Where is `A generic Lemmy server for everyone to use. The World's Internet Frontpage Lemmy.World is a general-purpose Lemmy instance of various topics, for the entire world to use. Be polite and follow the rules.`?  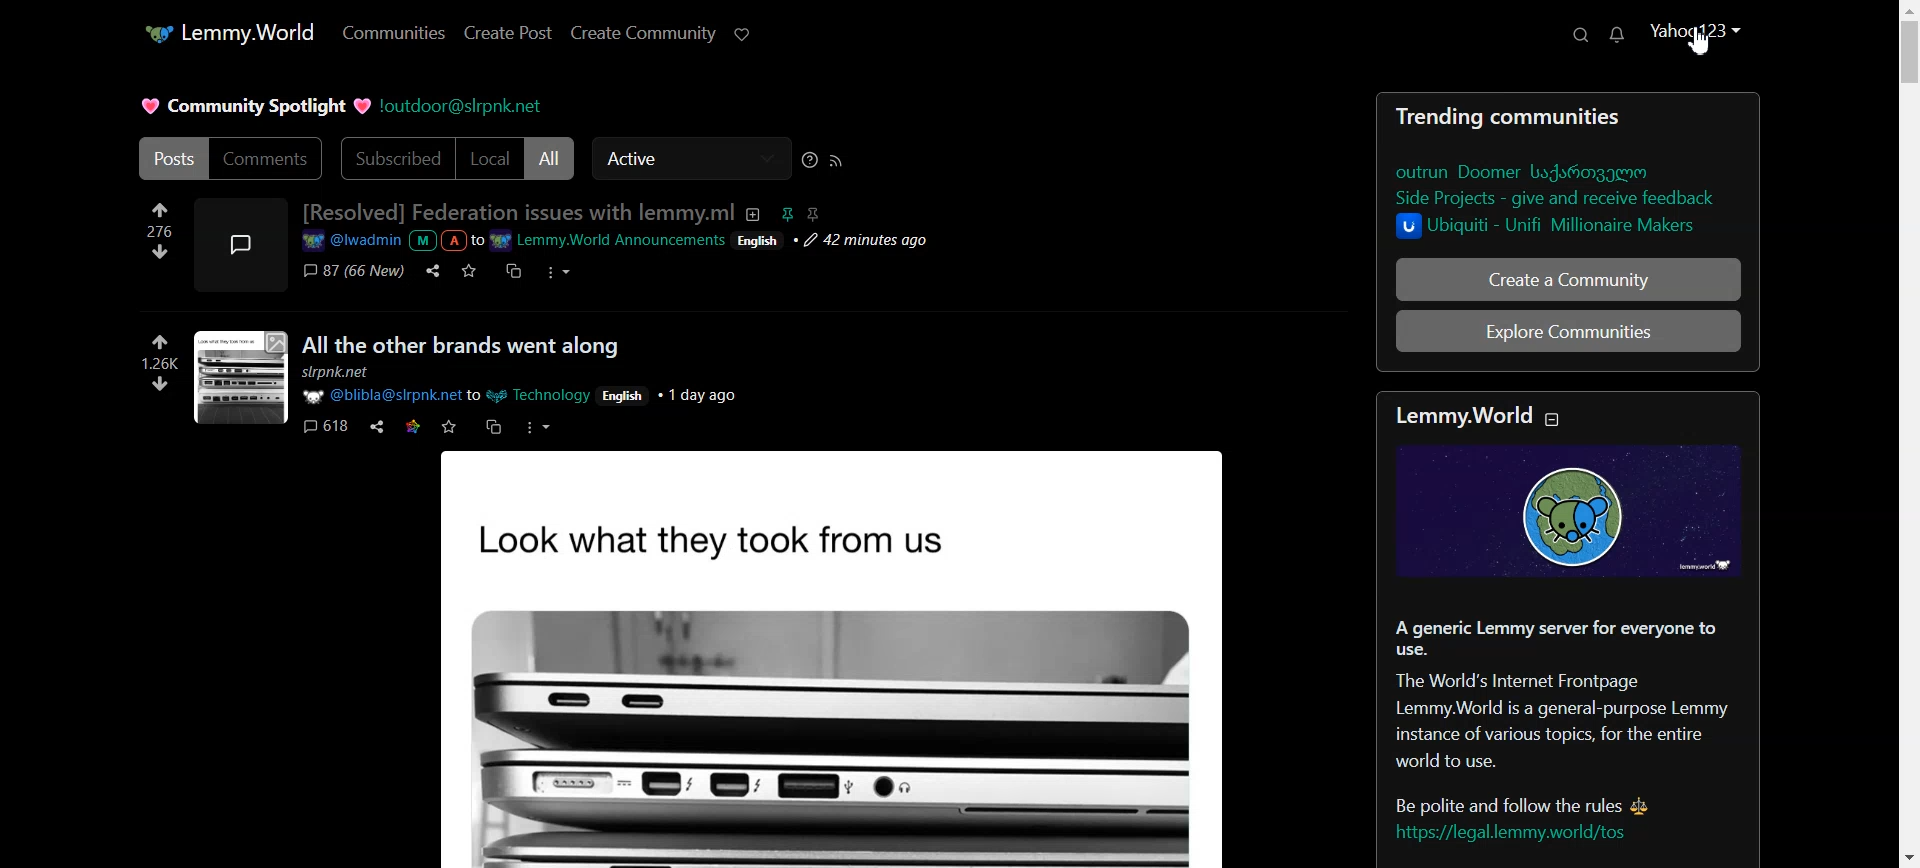
A generic Lemmy server for everyone to use. The World's Internet Frontpage Lemmy.World is a general-purpose Lemmy instance of various topics, for the entire world to use. Be polite and follow the rules. is located at coordinates (1570, 710).